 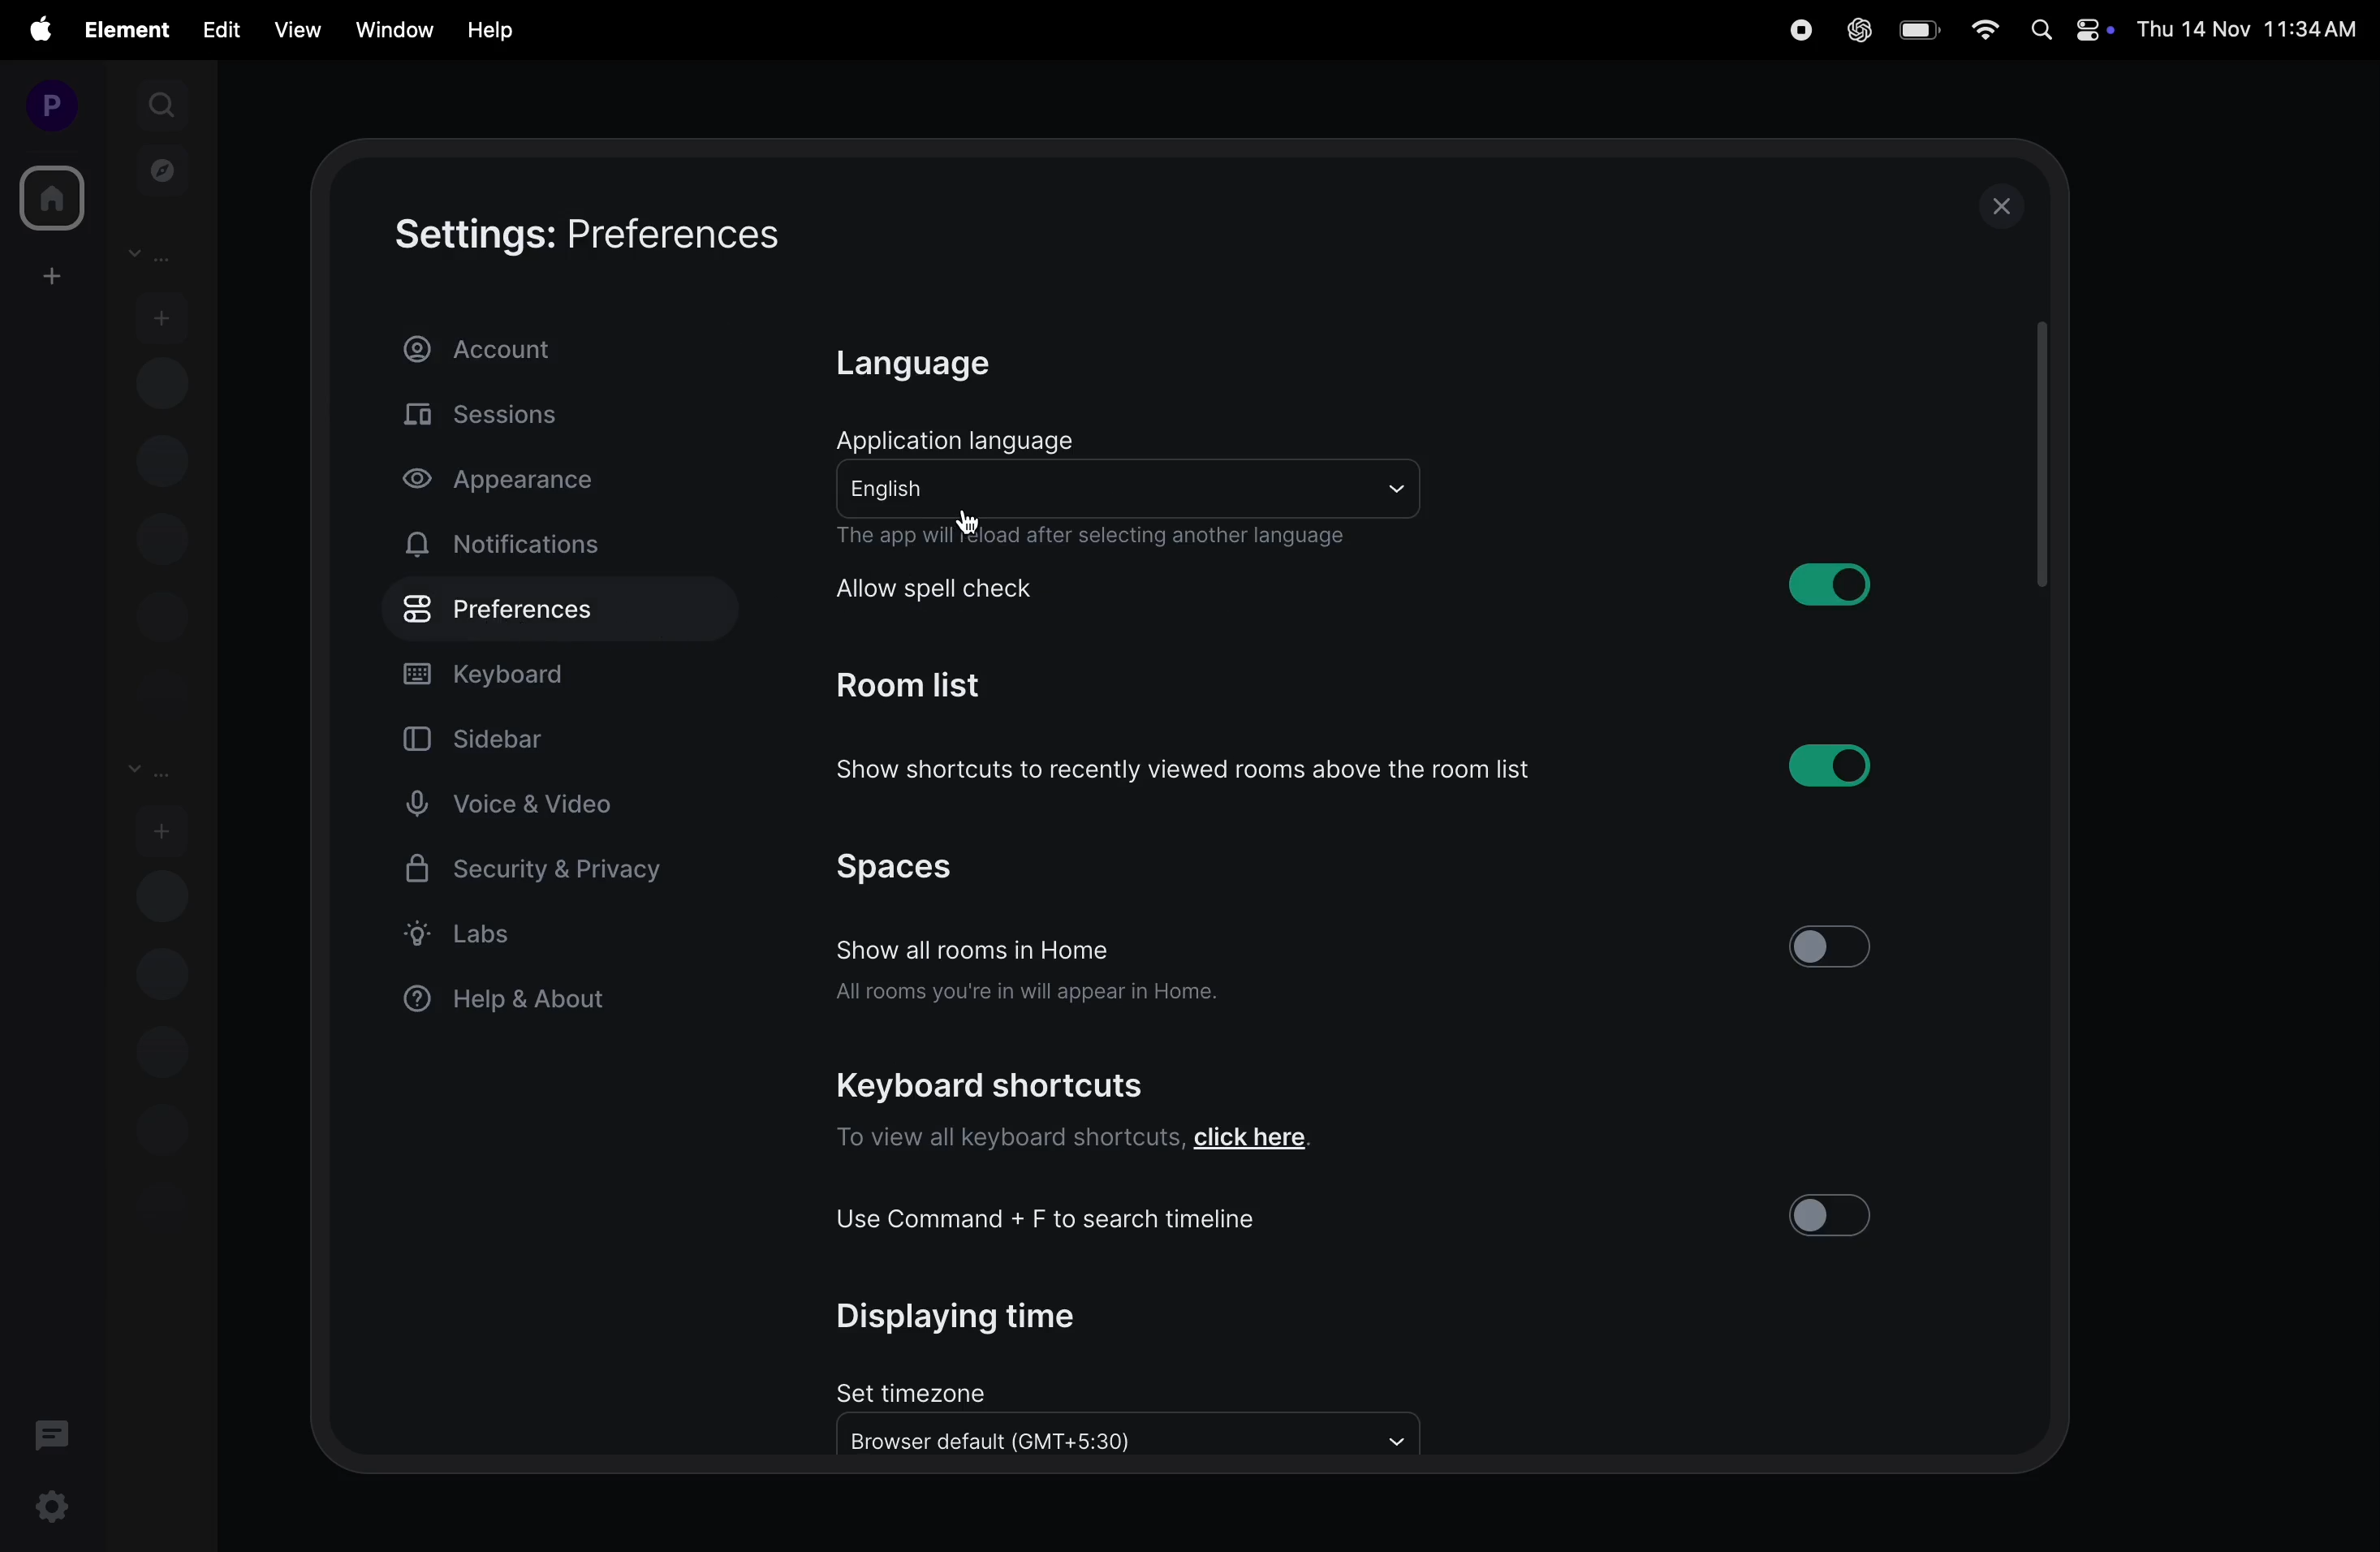 What do you see at coordinates (1137, 1437) in the screenshot?
I see `browse to all default` at bounding box center [1137, 1437].